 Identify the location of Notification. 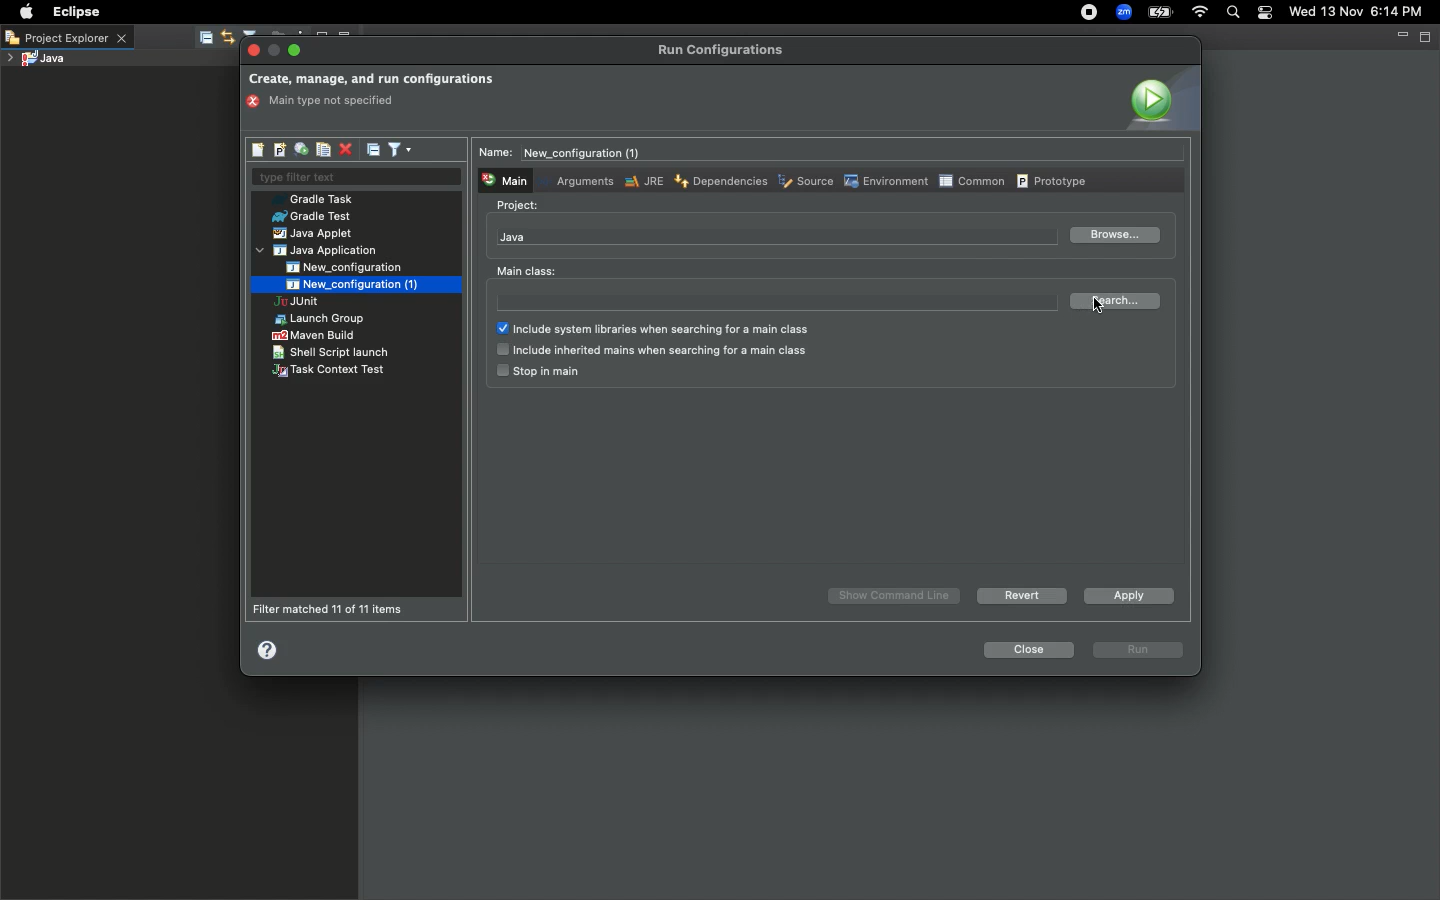
(1266, 13).